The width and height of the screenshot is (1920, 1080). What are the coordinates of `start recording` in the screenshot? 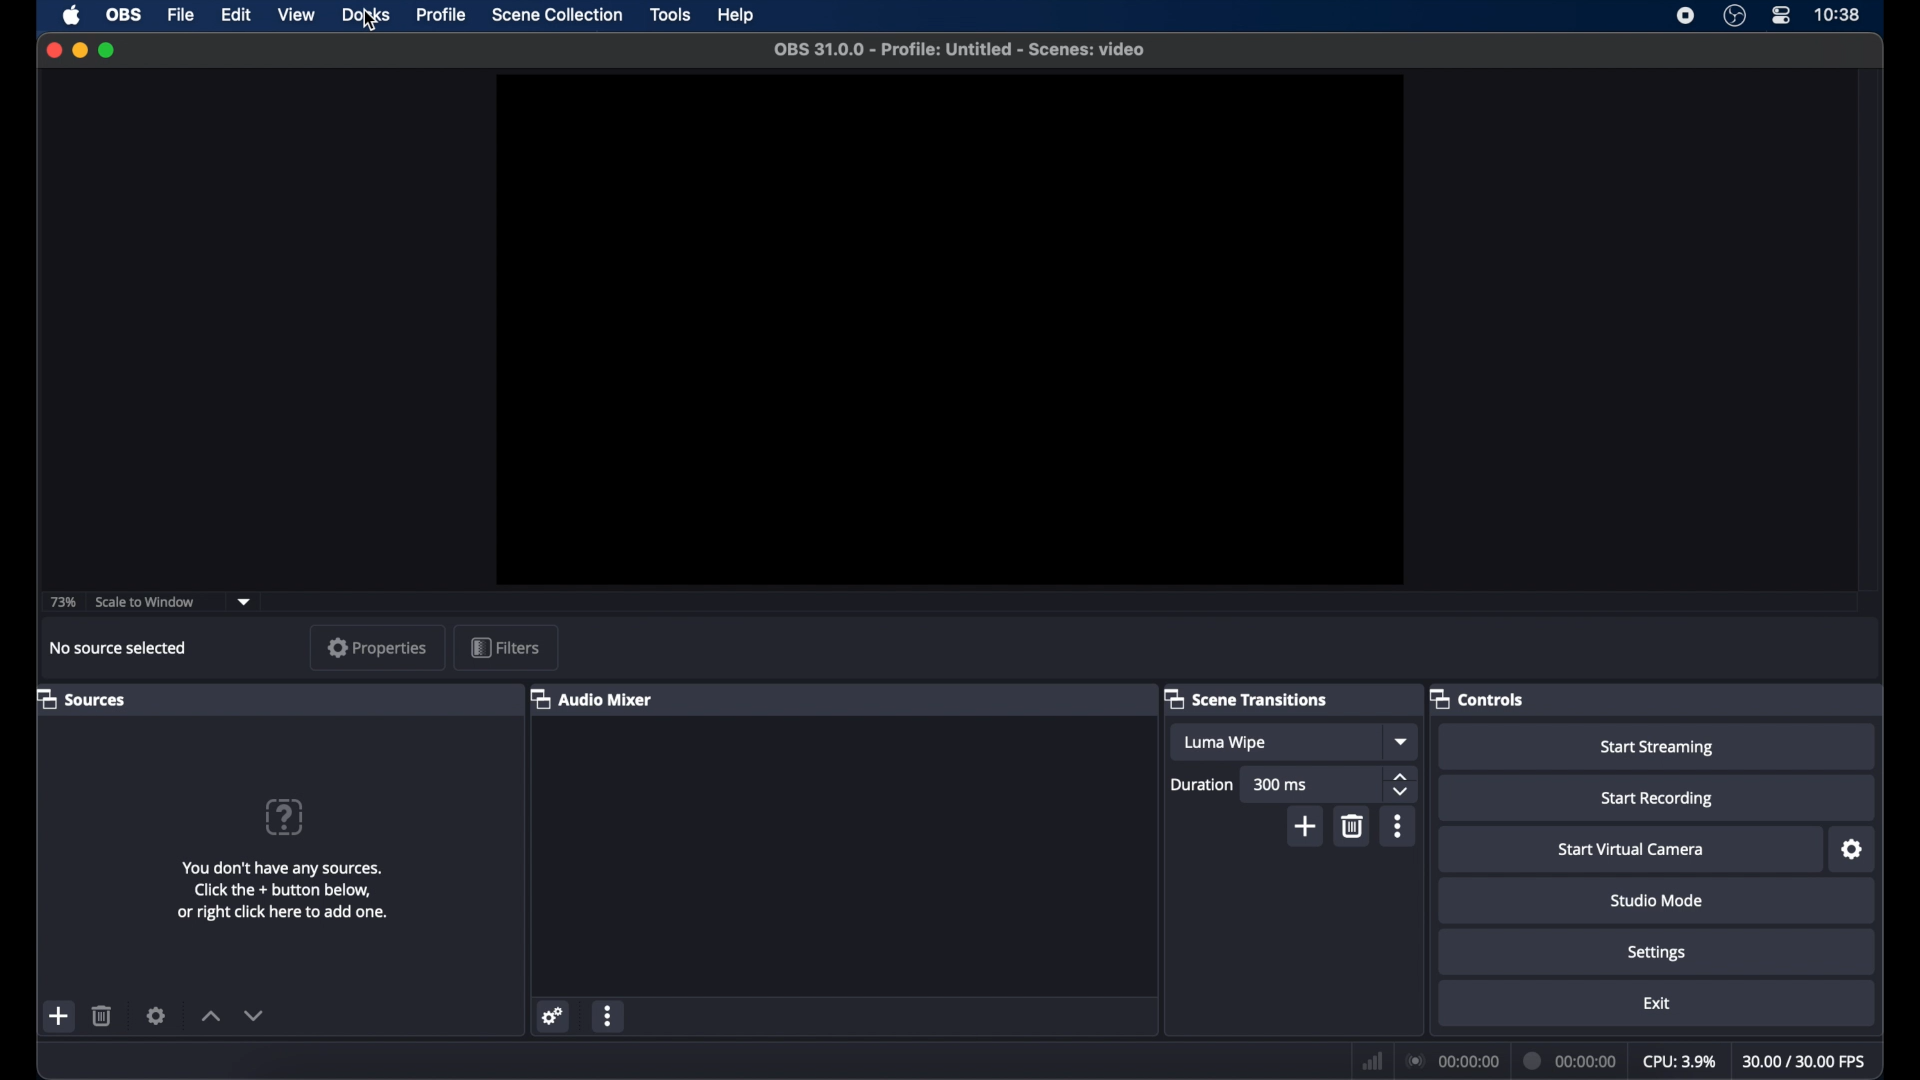 It's located at (1658, 799).